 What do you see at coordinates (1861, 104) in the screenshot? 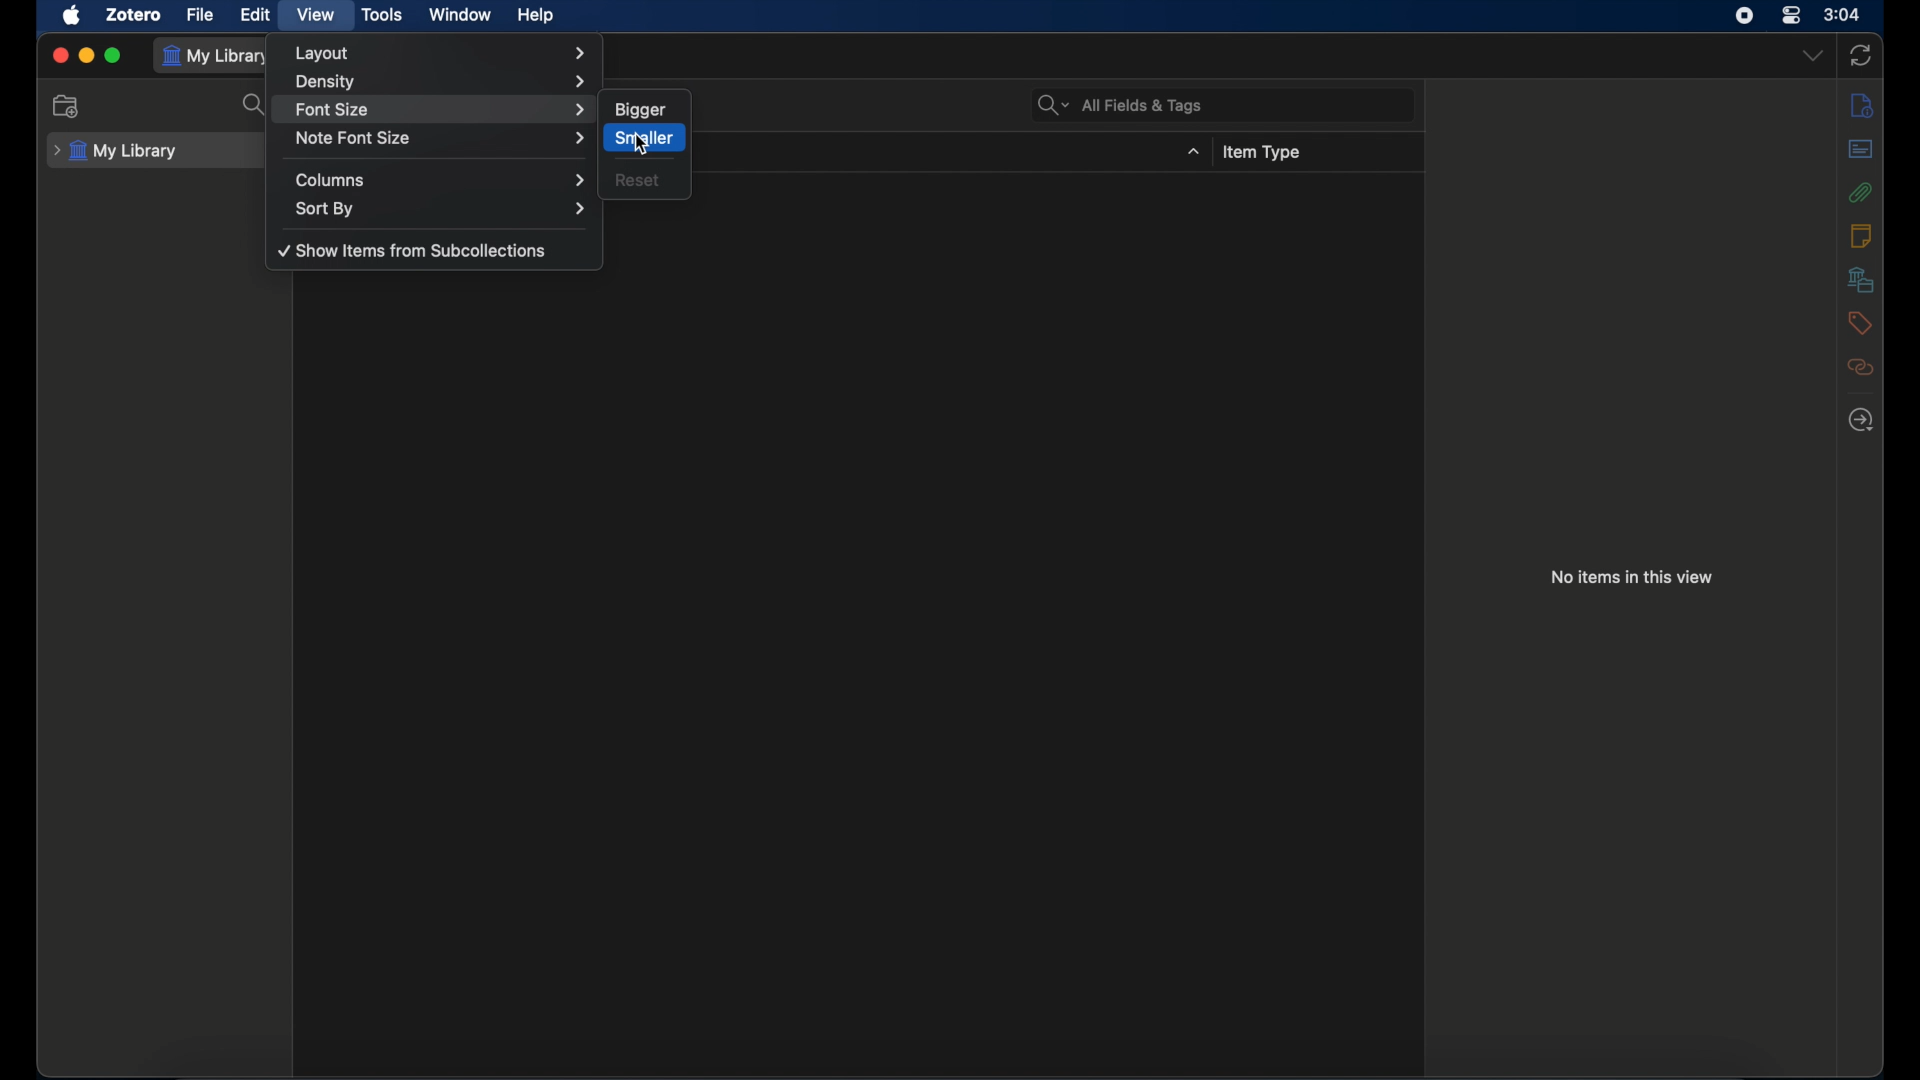
I see `info` at bounding box center [1861, 104].